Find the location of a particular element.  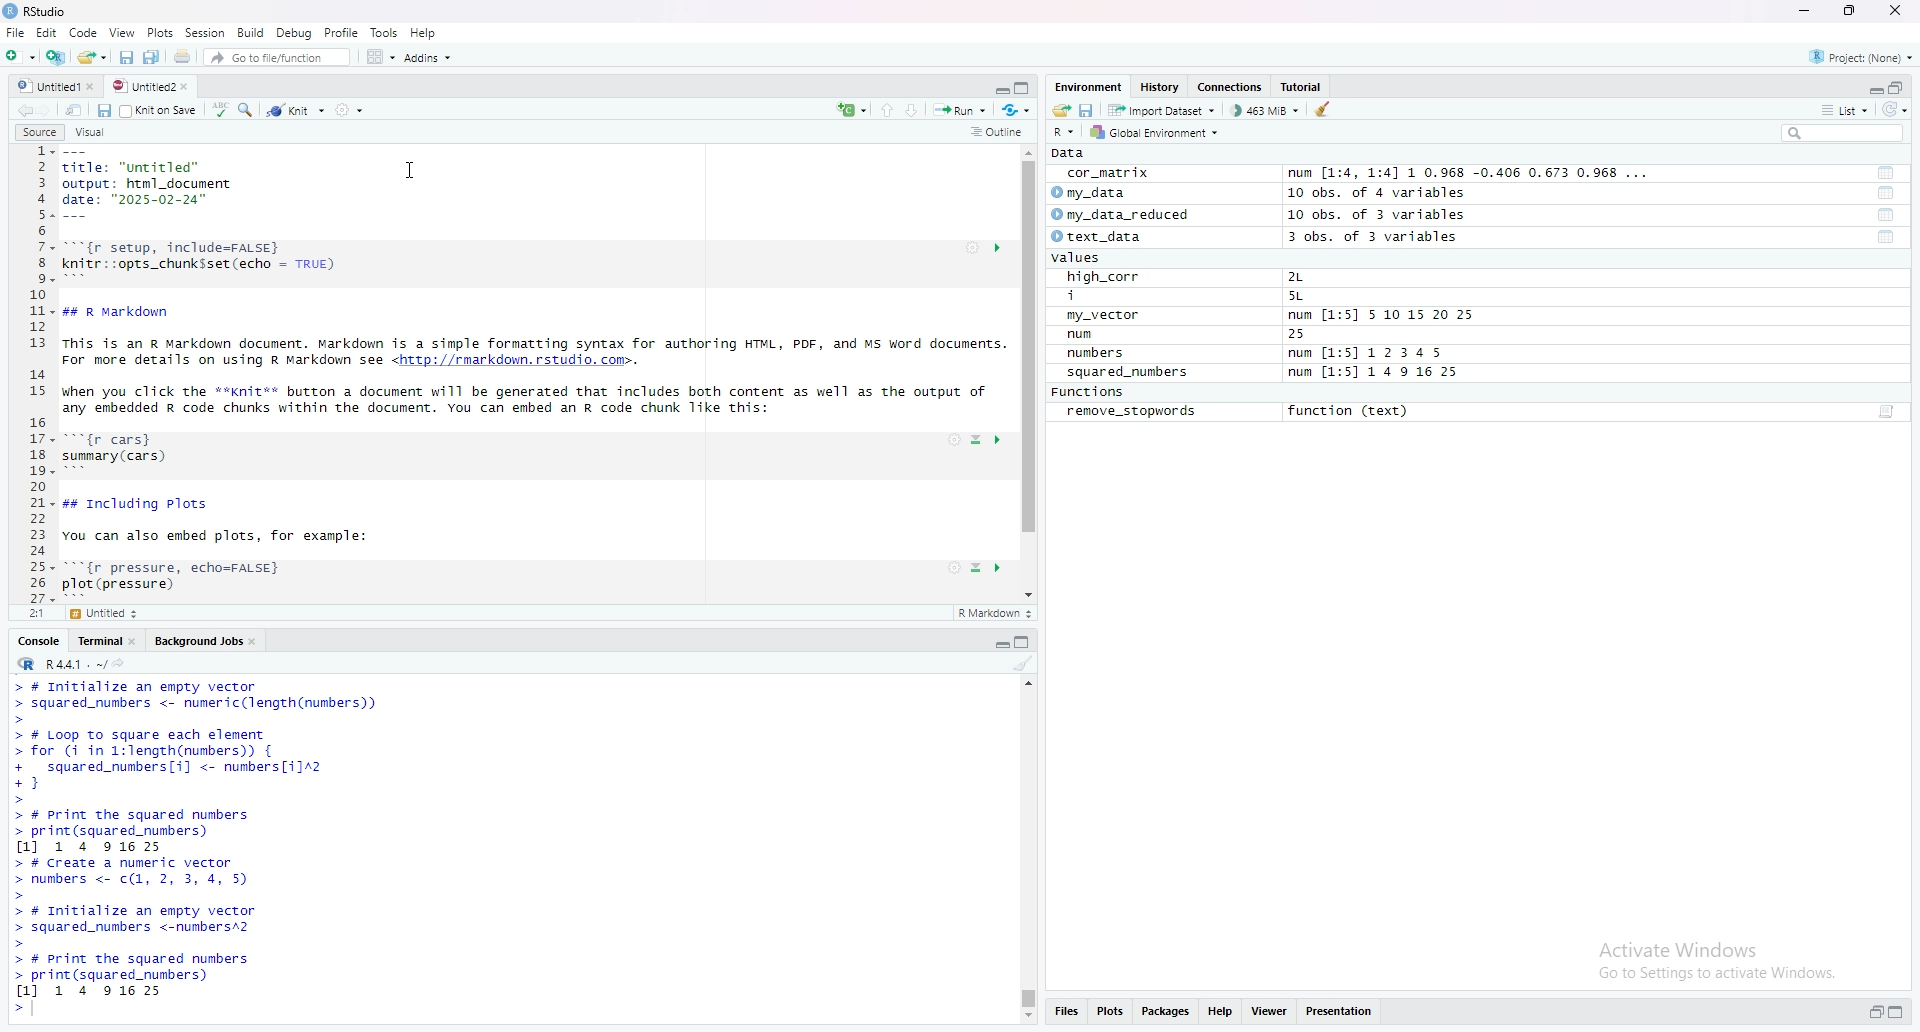

Plots is located at coordinates (159, 32).